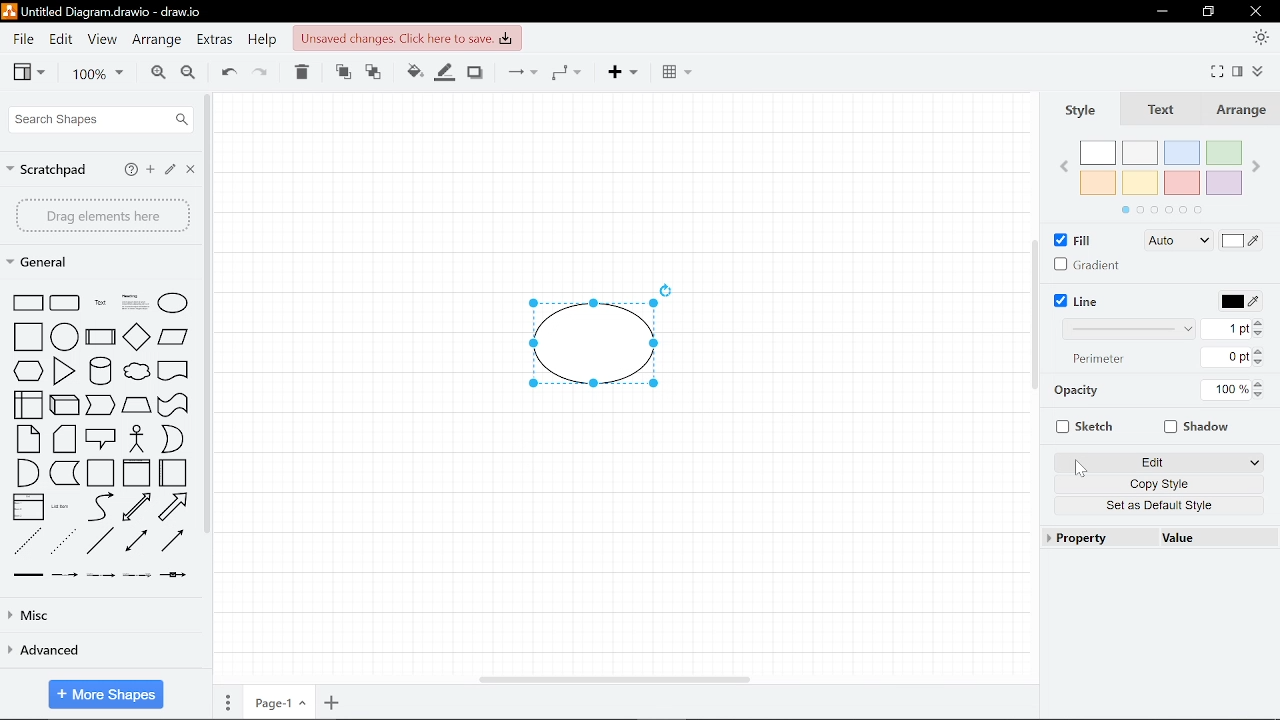  I want to click on document, so click(173, 369).